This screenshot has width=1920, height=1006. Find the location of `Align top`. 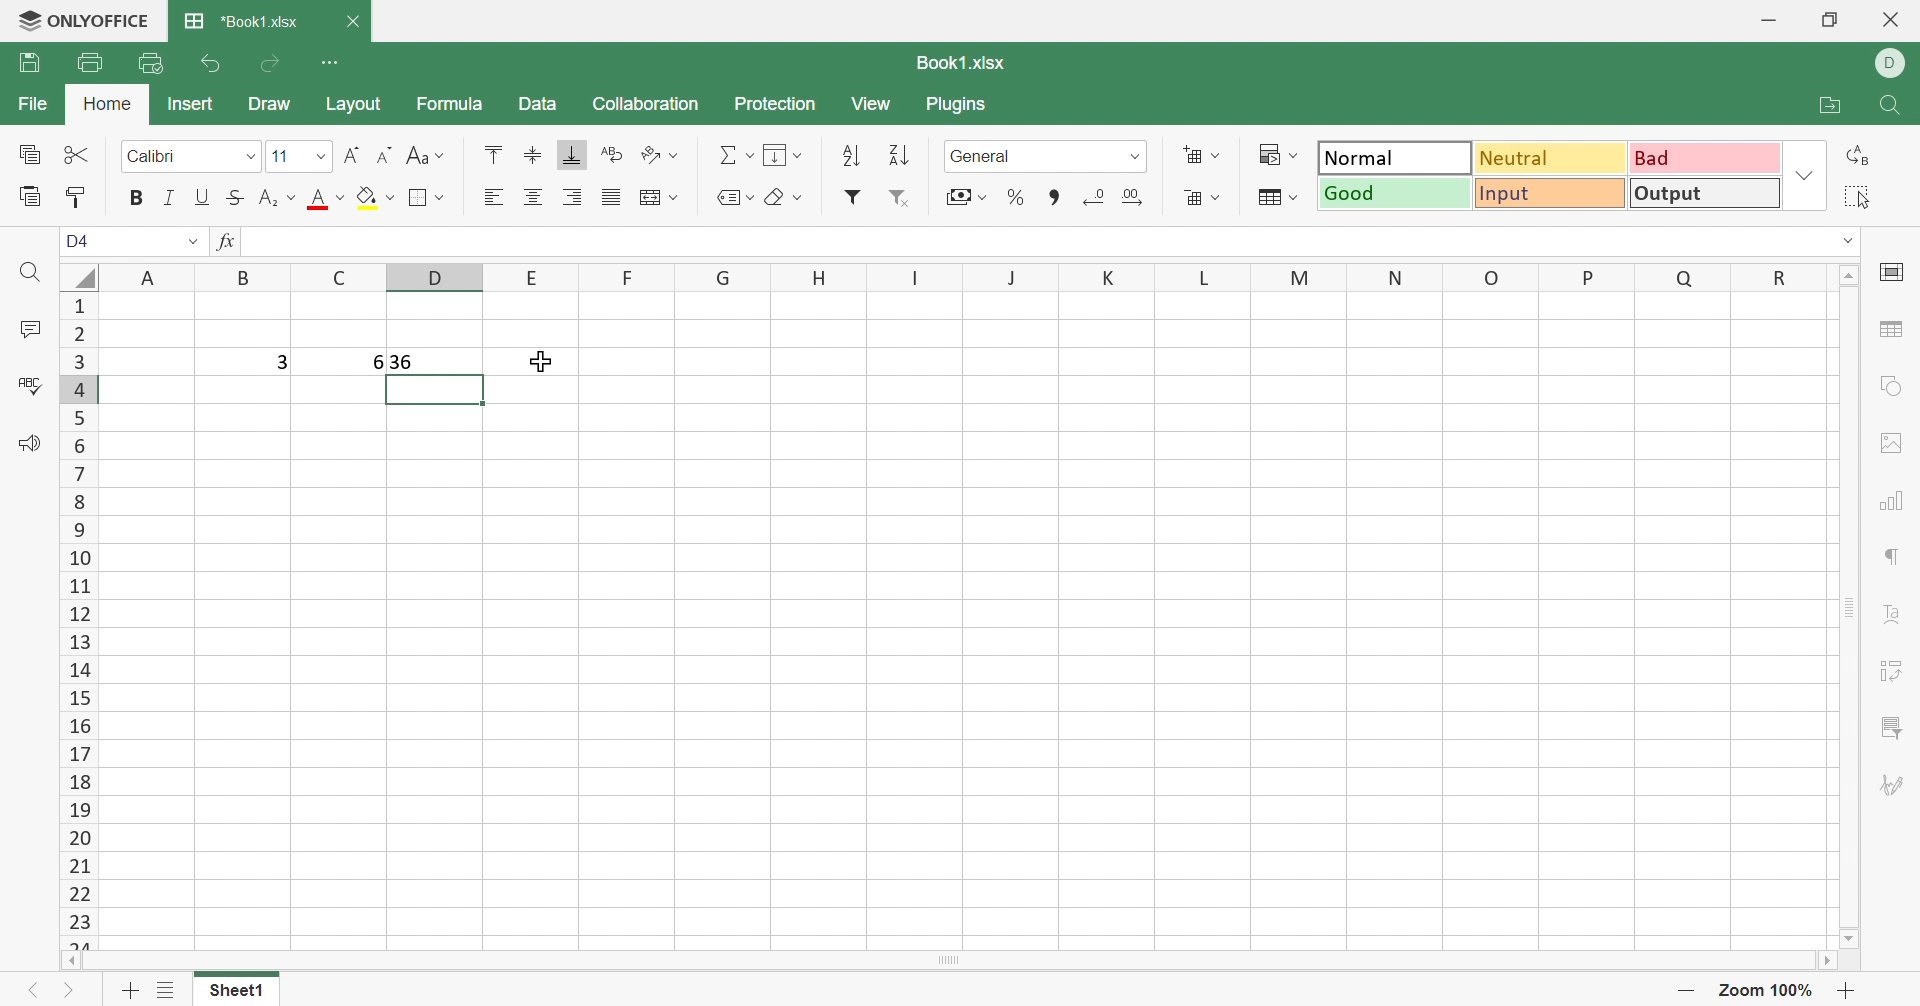

Align top is located at coordinates (534, 156).